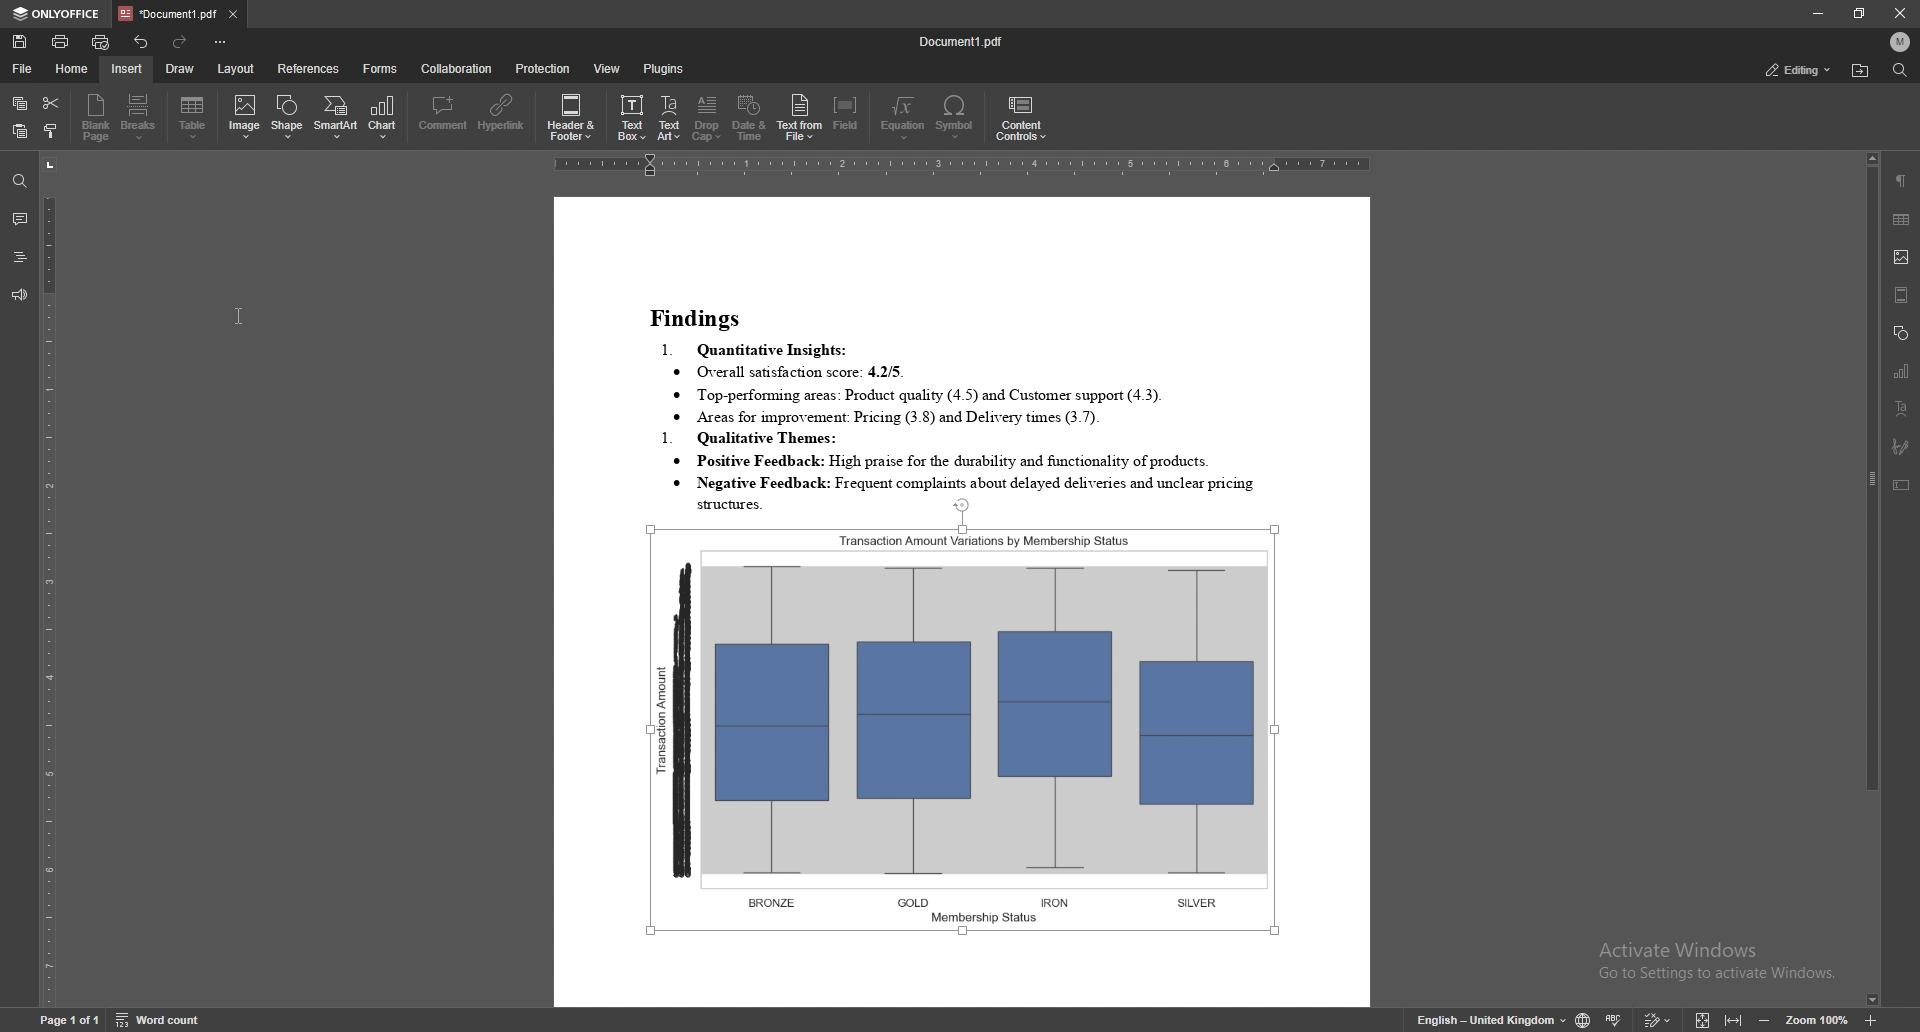  What do you see at coordinates (1734, 1019) in the screenshot?
I see `fit to width` at bounding box center [1734, 1019].